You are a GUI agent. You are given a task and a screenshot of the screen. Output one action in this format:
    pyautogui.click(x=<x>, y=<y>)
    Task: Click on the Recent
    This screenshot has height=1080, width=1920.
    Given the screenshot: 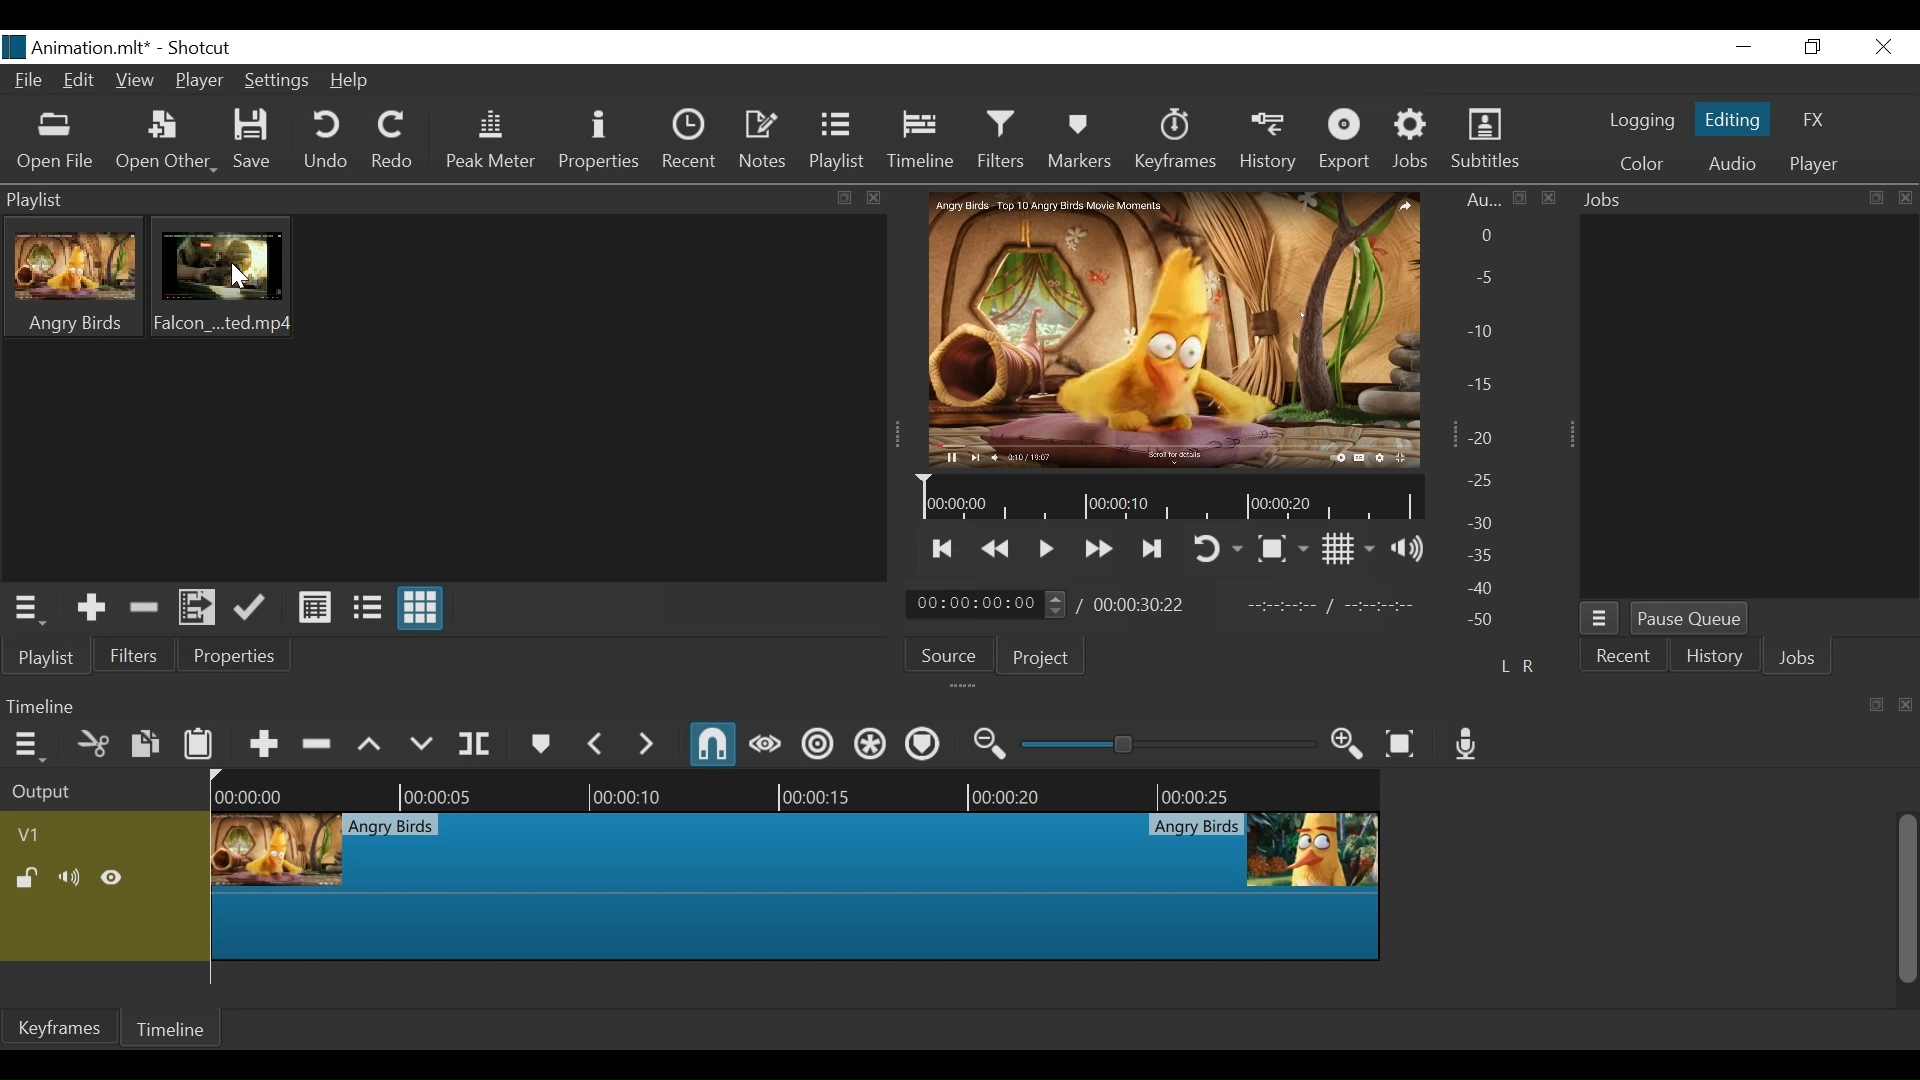 What is the action you would take?
    pyautogui.click(x=1623, y=655)
    